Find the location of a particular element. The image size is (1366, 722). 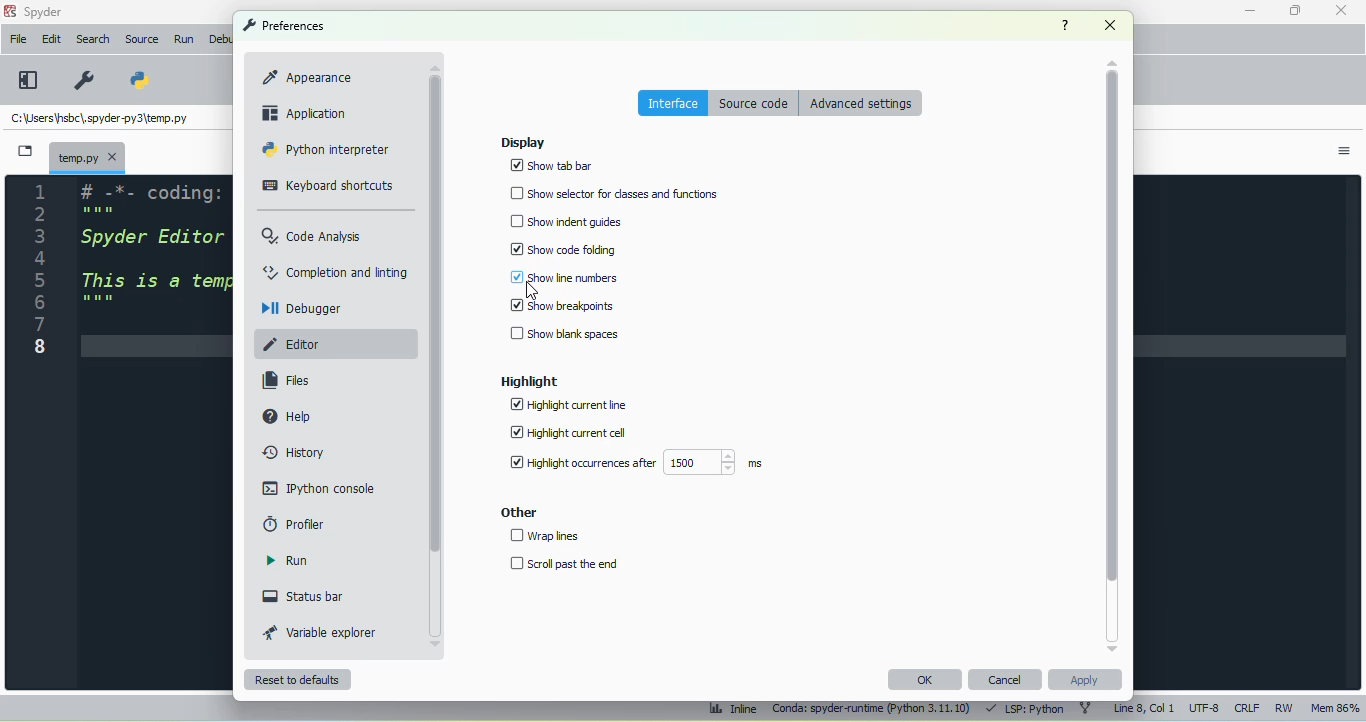

conda: spyder-runtime (python 3. 11. 10) is located at coordinates (871, 710).